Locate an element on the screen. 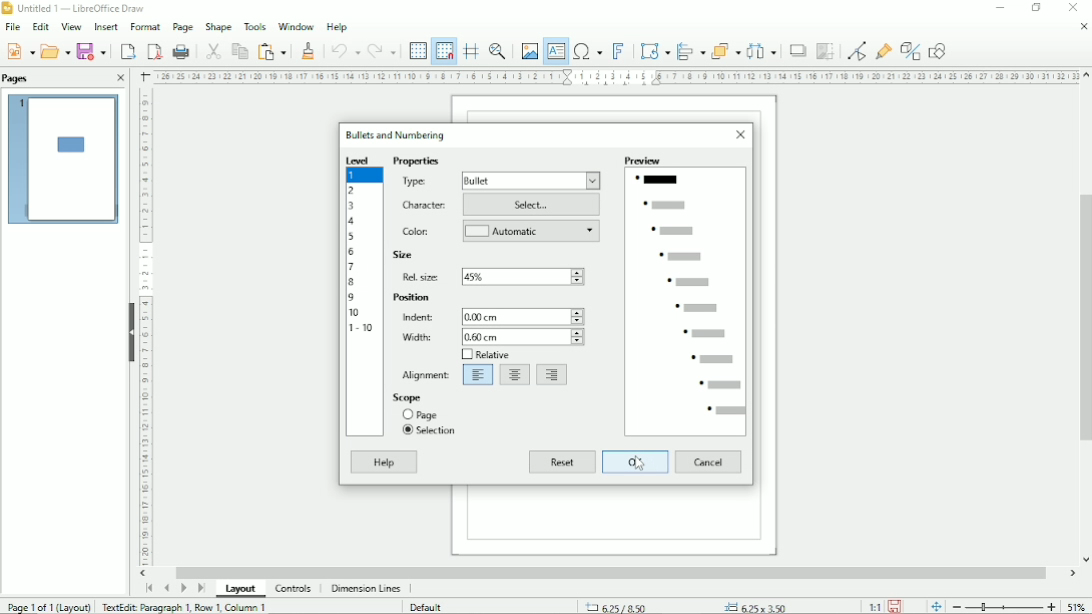 This screenshot has width=1092, height=614. Page 1 of 1 is located at coordinates (49, 606).